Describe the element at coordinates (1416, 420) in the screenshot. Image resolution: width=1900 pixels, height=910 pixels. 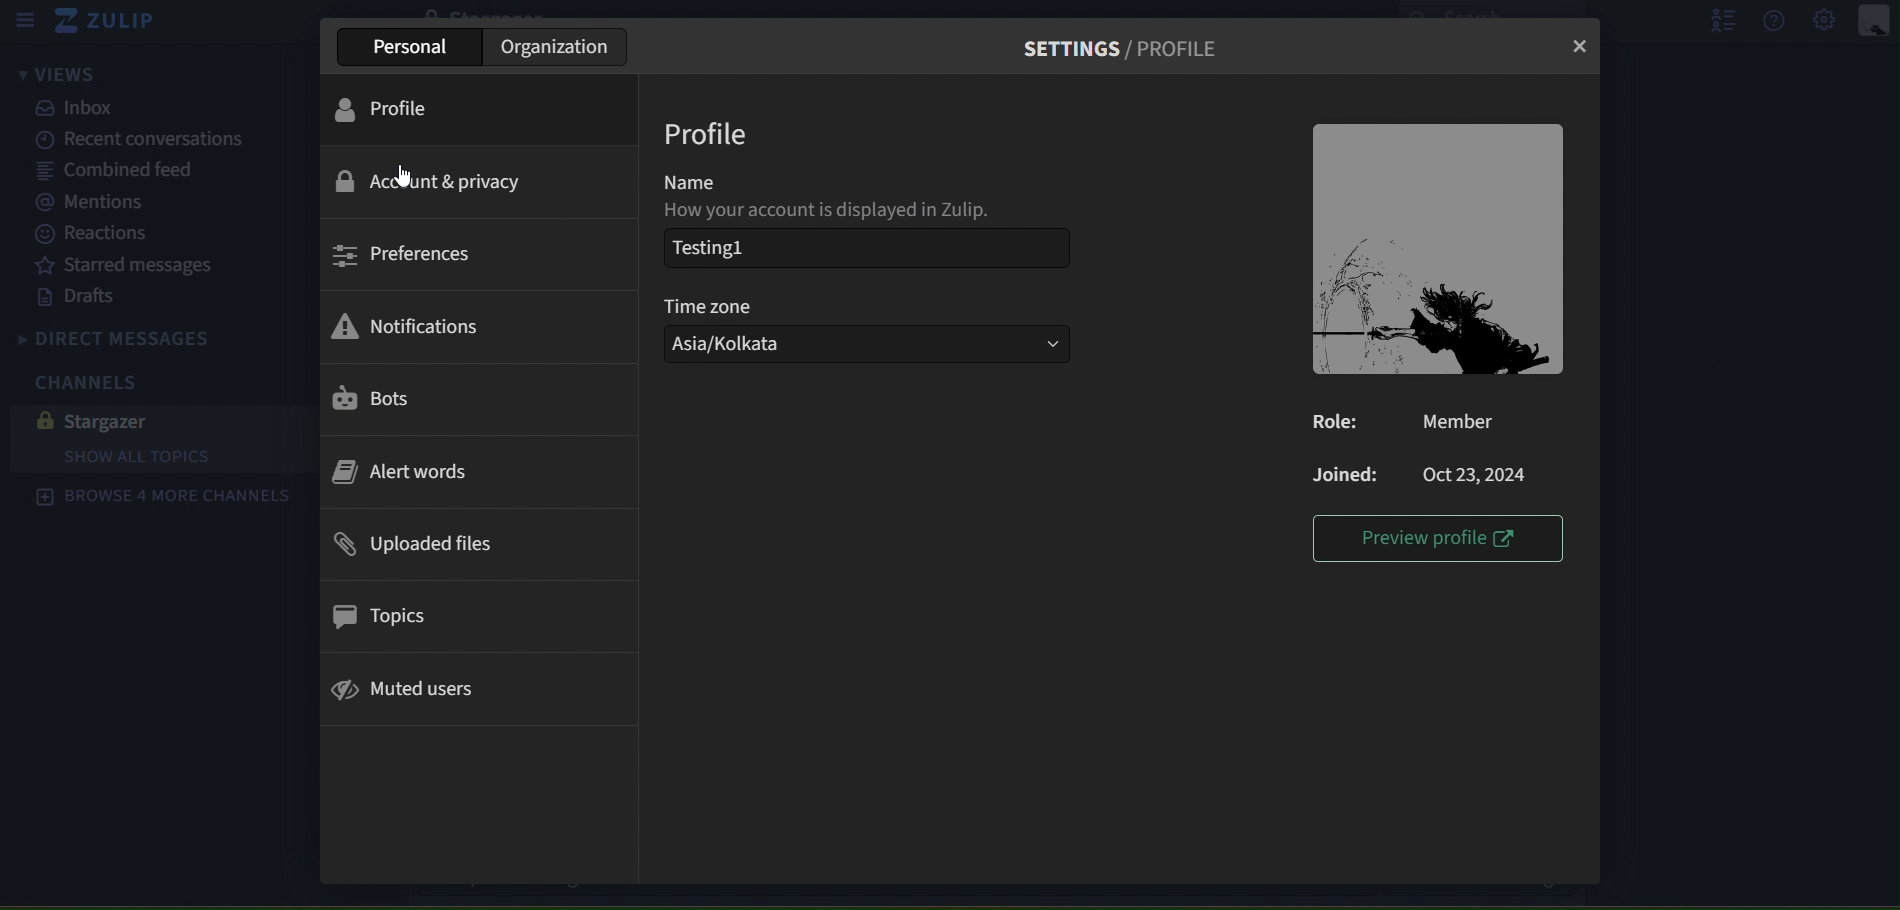
I see `Role: Member` at that location.